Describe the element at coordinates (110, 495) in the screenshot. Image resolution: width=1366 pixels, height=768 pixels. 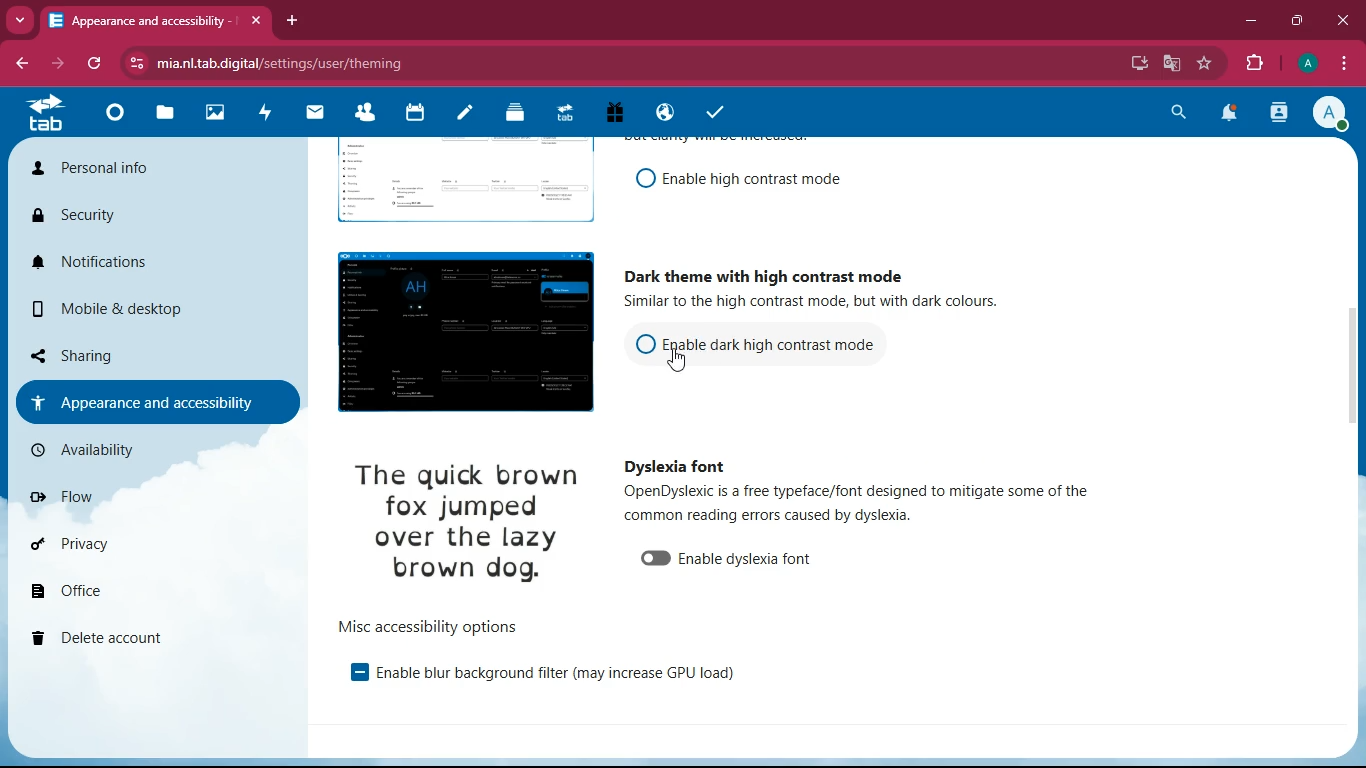
I see `flow` at that location.